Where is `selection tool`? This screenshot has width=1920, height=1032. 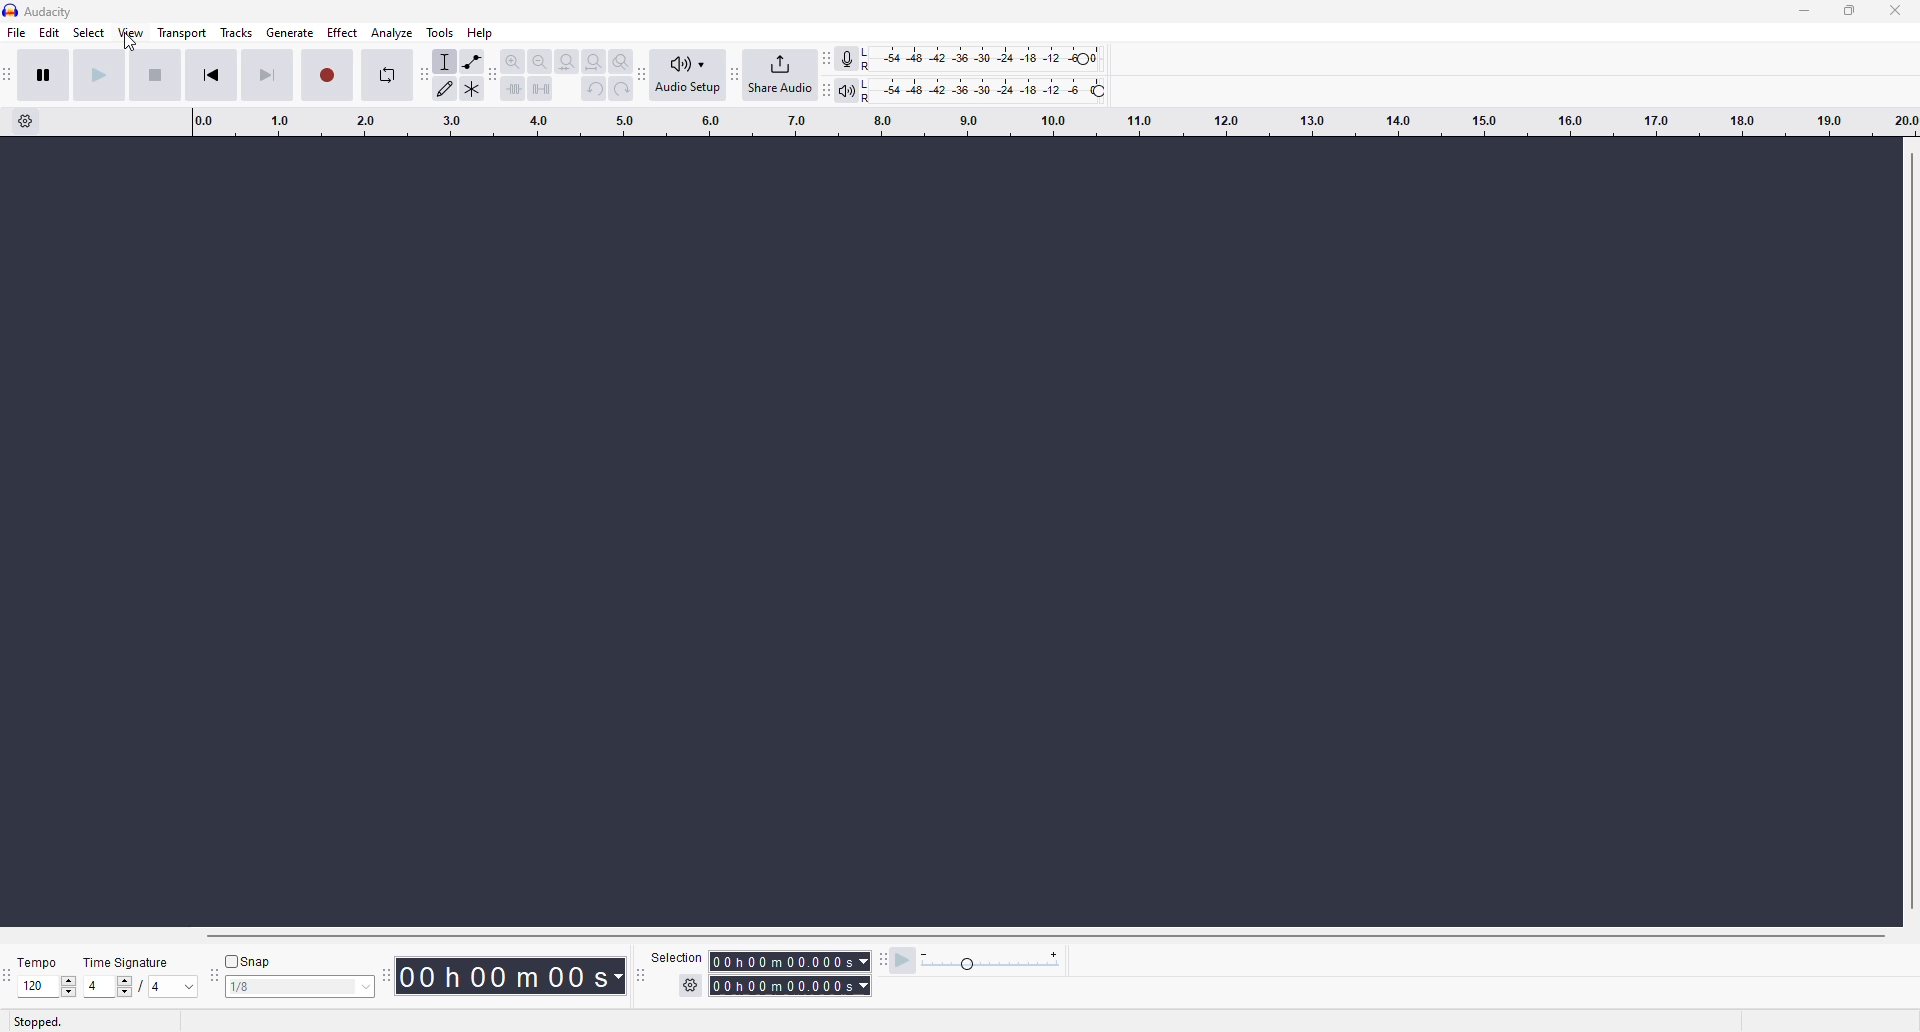
selection tool is located at coordinates (446, 62).